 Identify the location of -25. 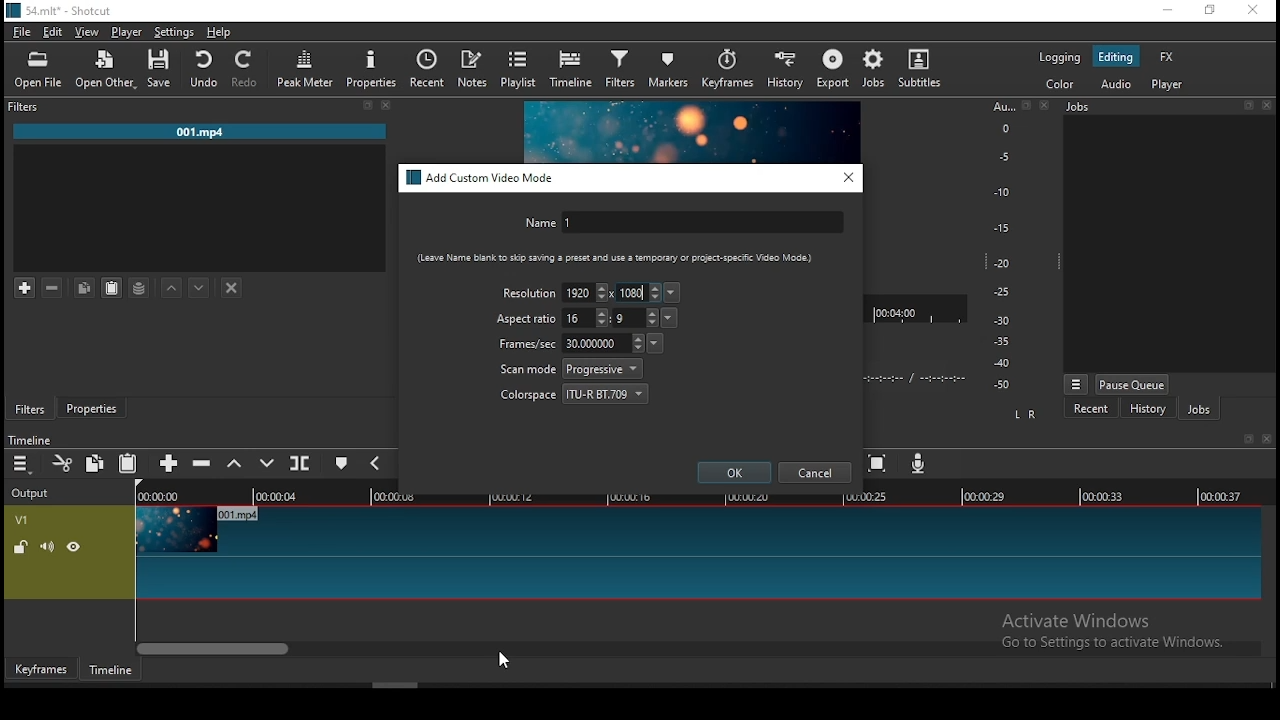
(1002, 293).